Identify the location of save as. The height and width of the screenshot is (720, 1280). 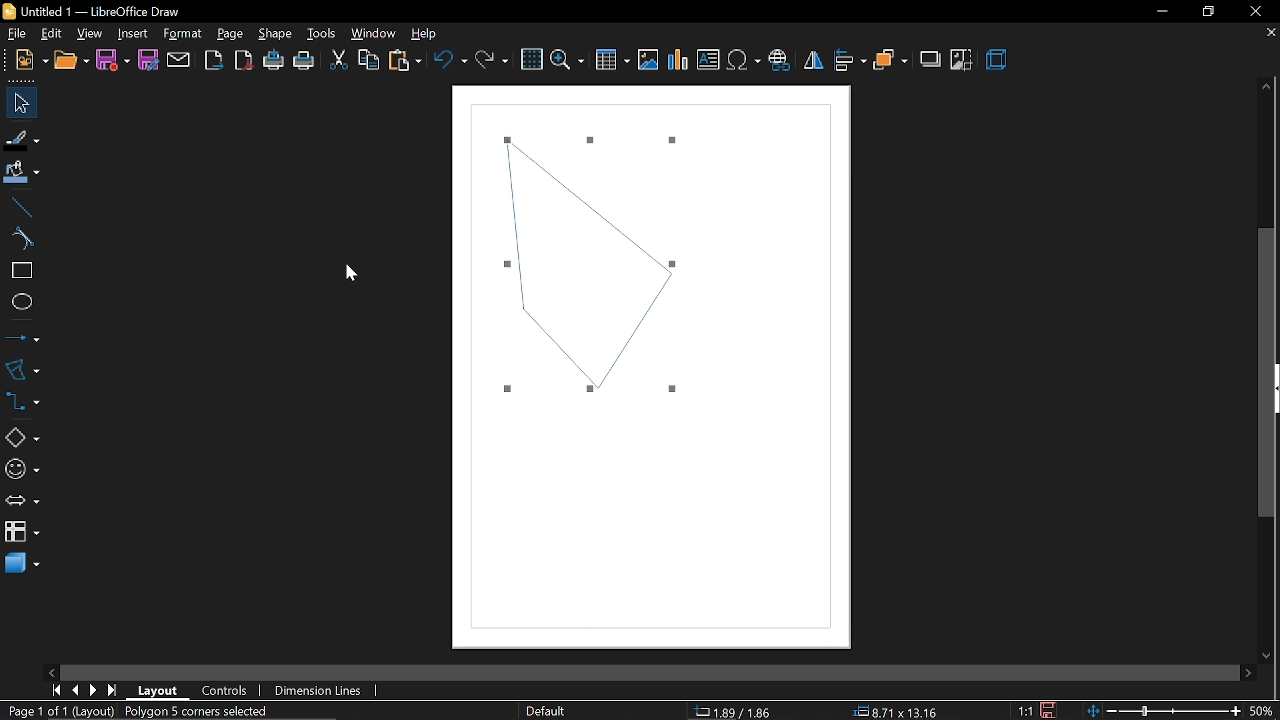
(148, 61).